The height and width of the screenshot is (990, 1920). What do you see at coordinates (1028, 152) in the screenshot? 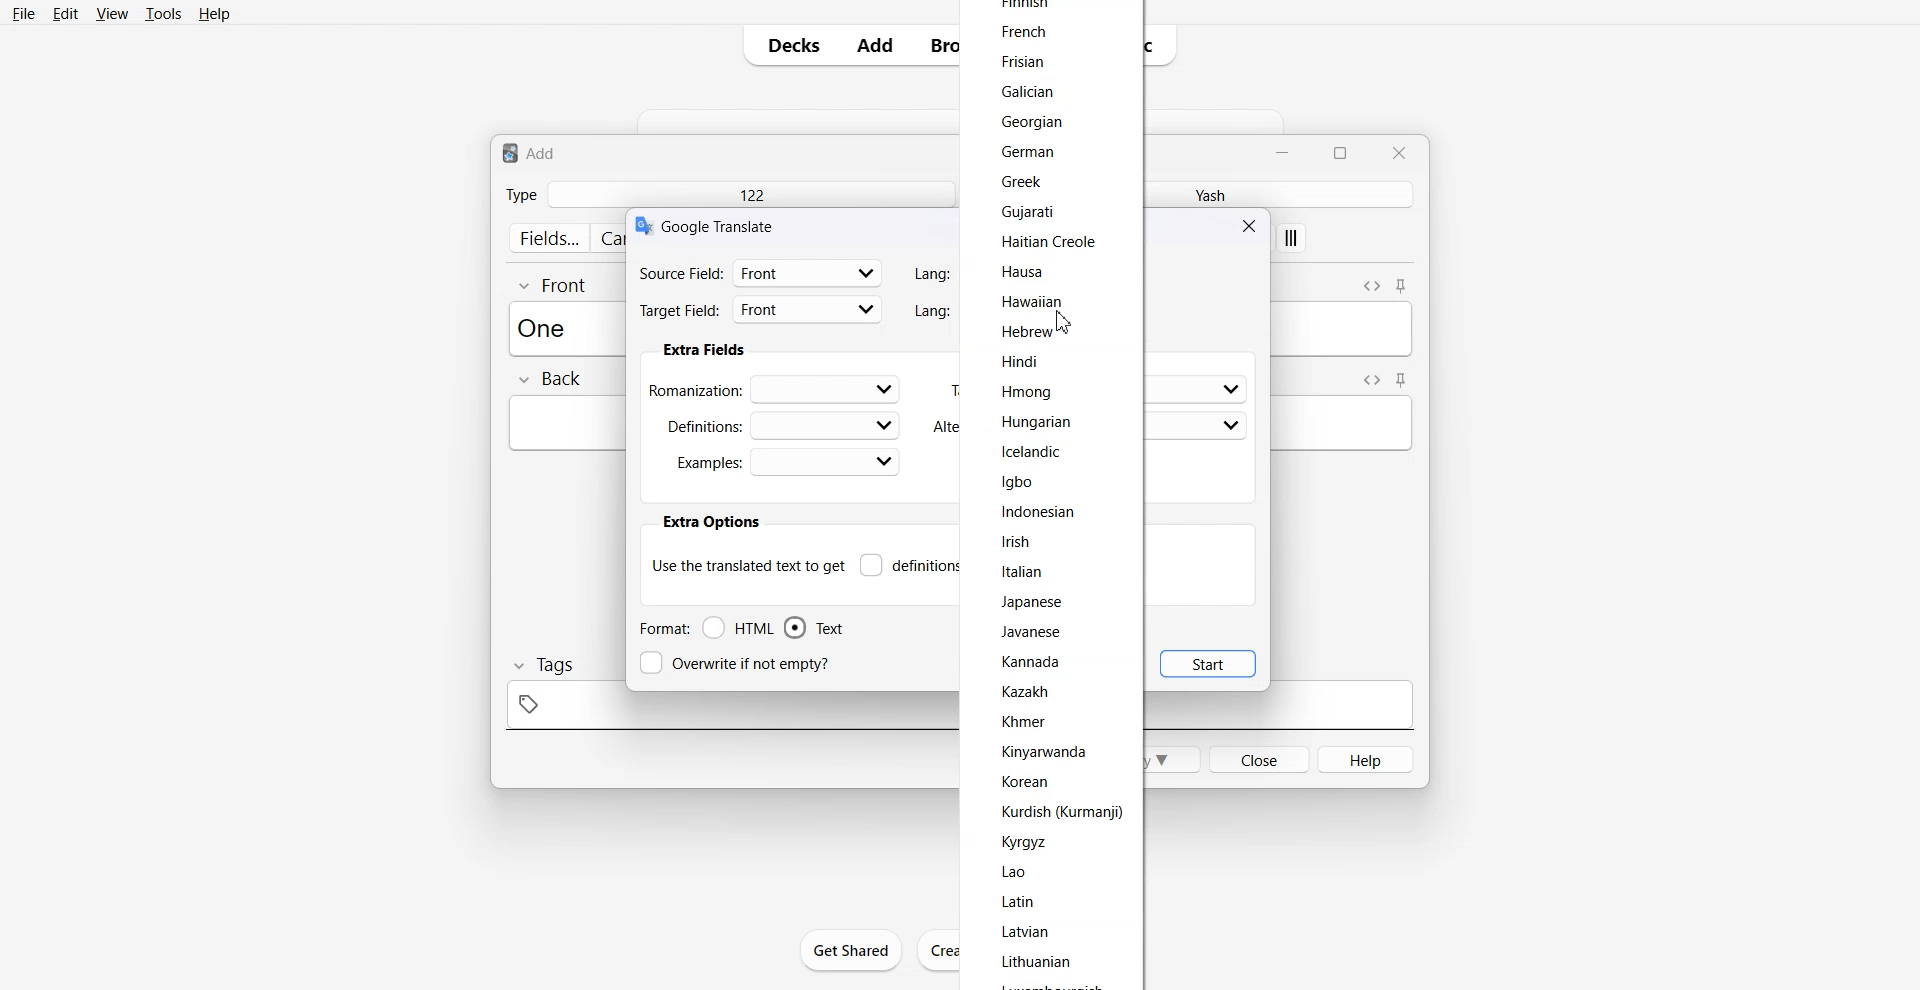
I see `German` at bounding box center [1028, 152].